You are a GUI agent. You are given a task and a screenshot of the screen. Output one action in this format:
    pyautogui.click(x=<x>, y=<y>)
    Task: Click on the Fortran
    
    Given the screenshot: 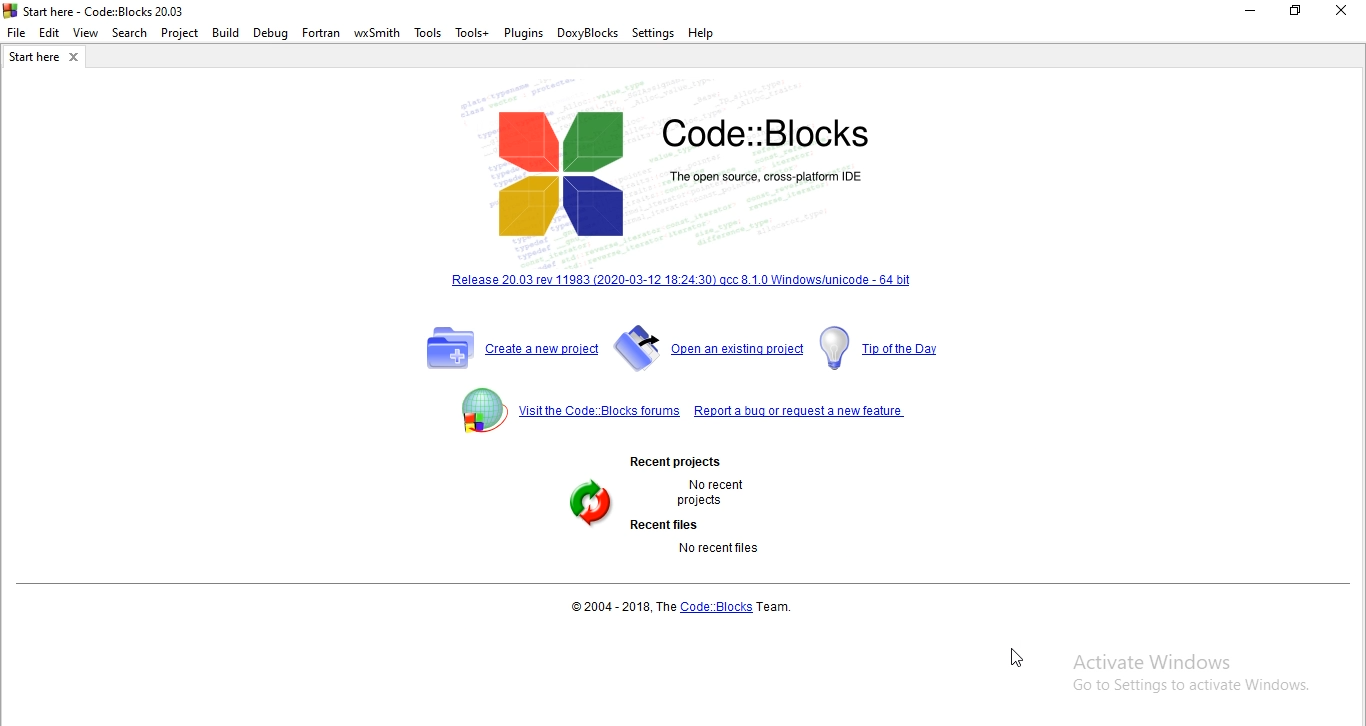 What is the action you would take?
    pyautogui.click(x=319, y=33)
    